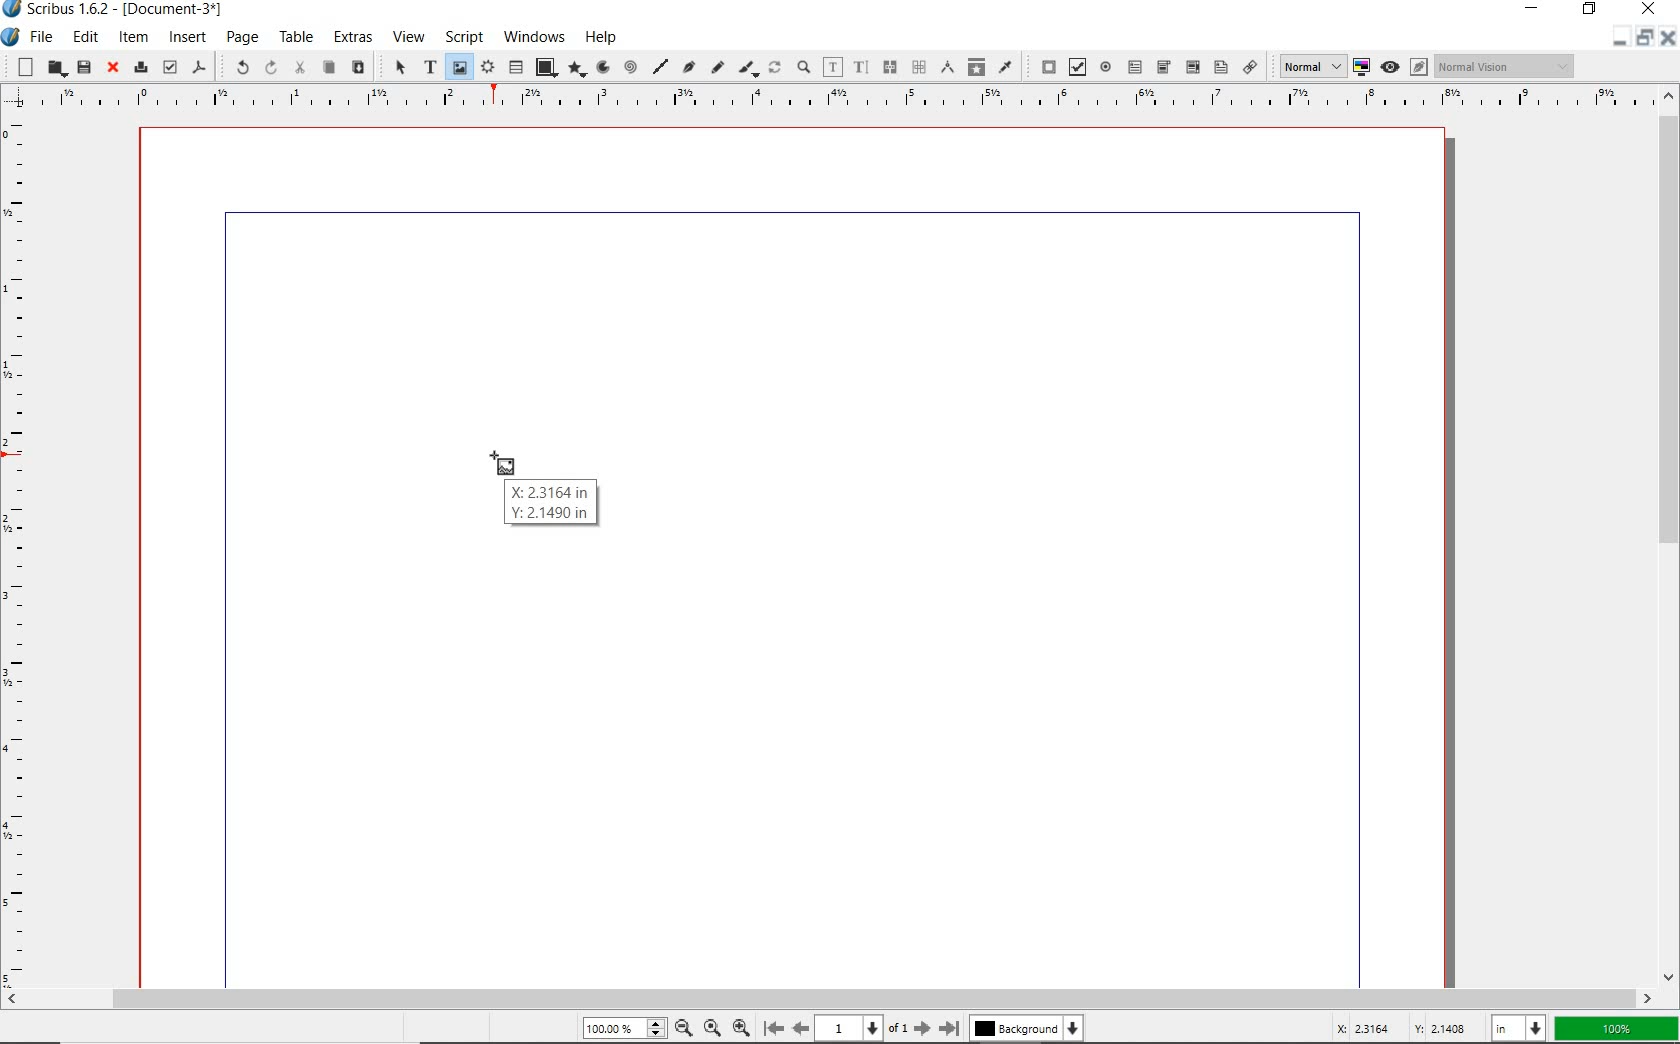 This screenshot has width=1680, height=1044. I want to click on pdf combo box, so click(1191, 67).